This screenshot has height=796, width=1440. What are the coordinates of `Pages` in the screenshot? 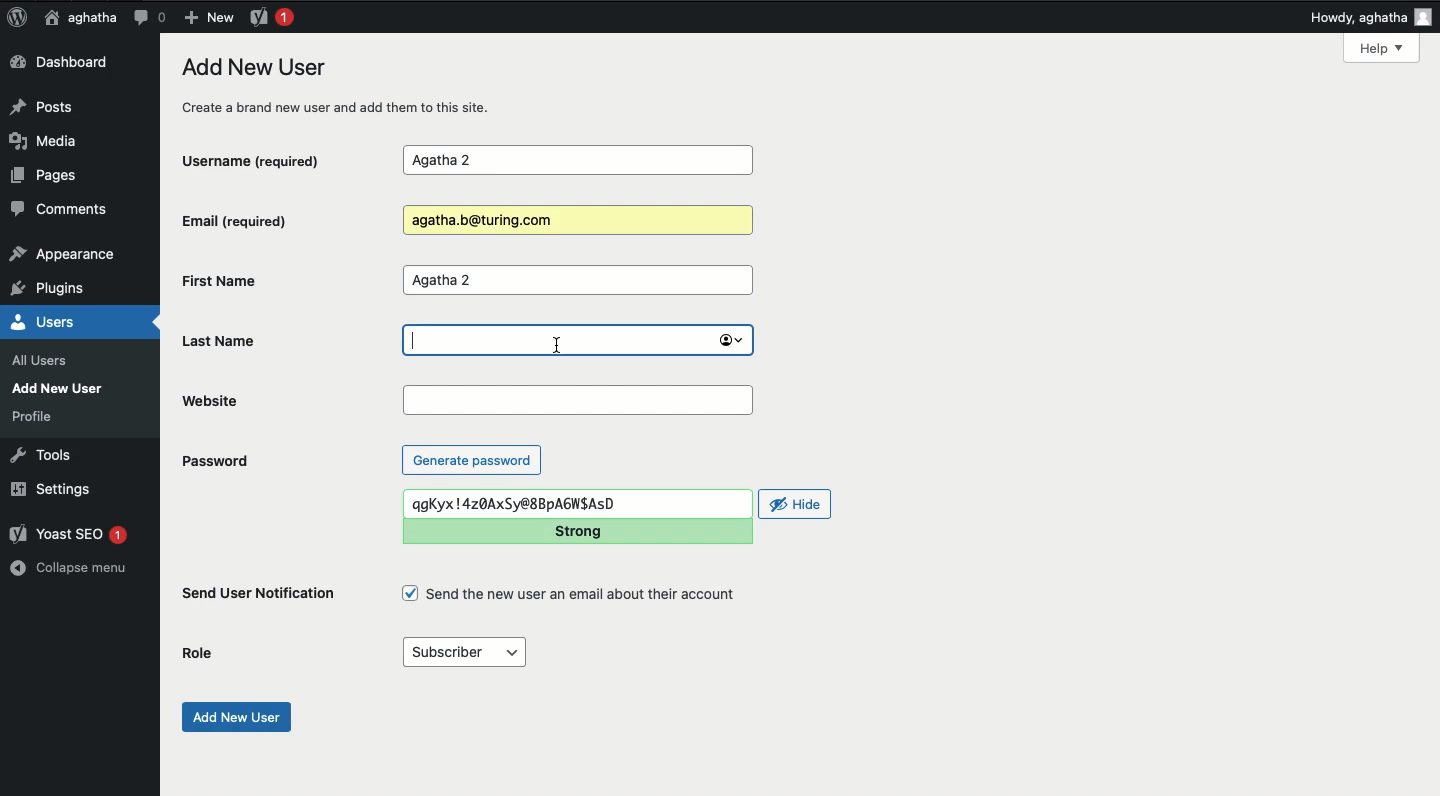 It's located at (50, 179).